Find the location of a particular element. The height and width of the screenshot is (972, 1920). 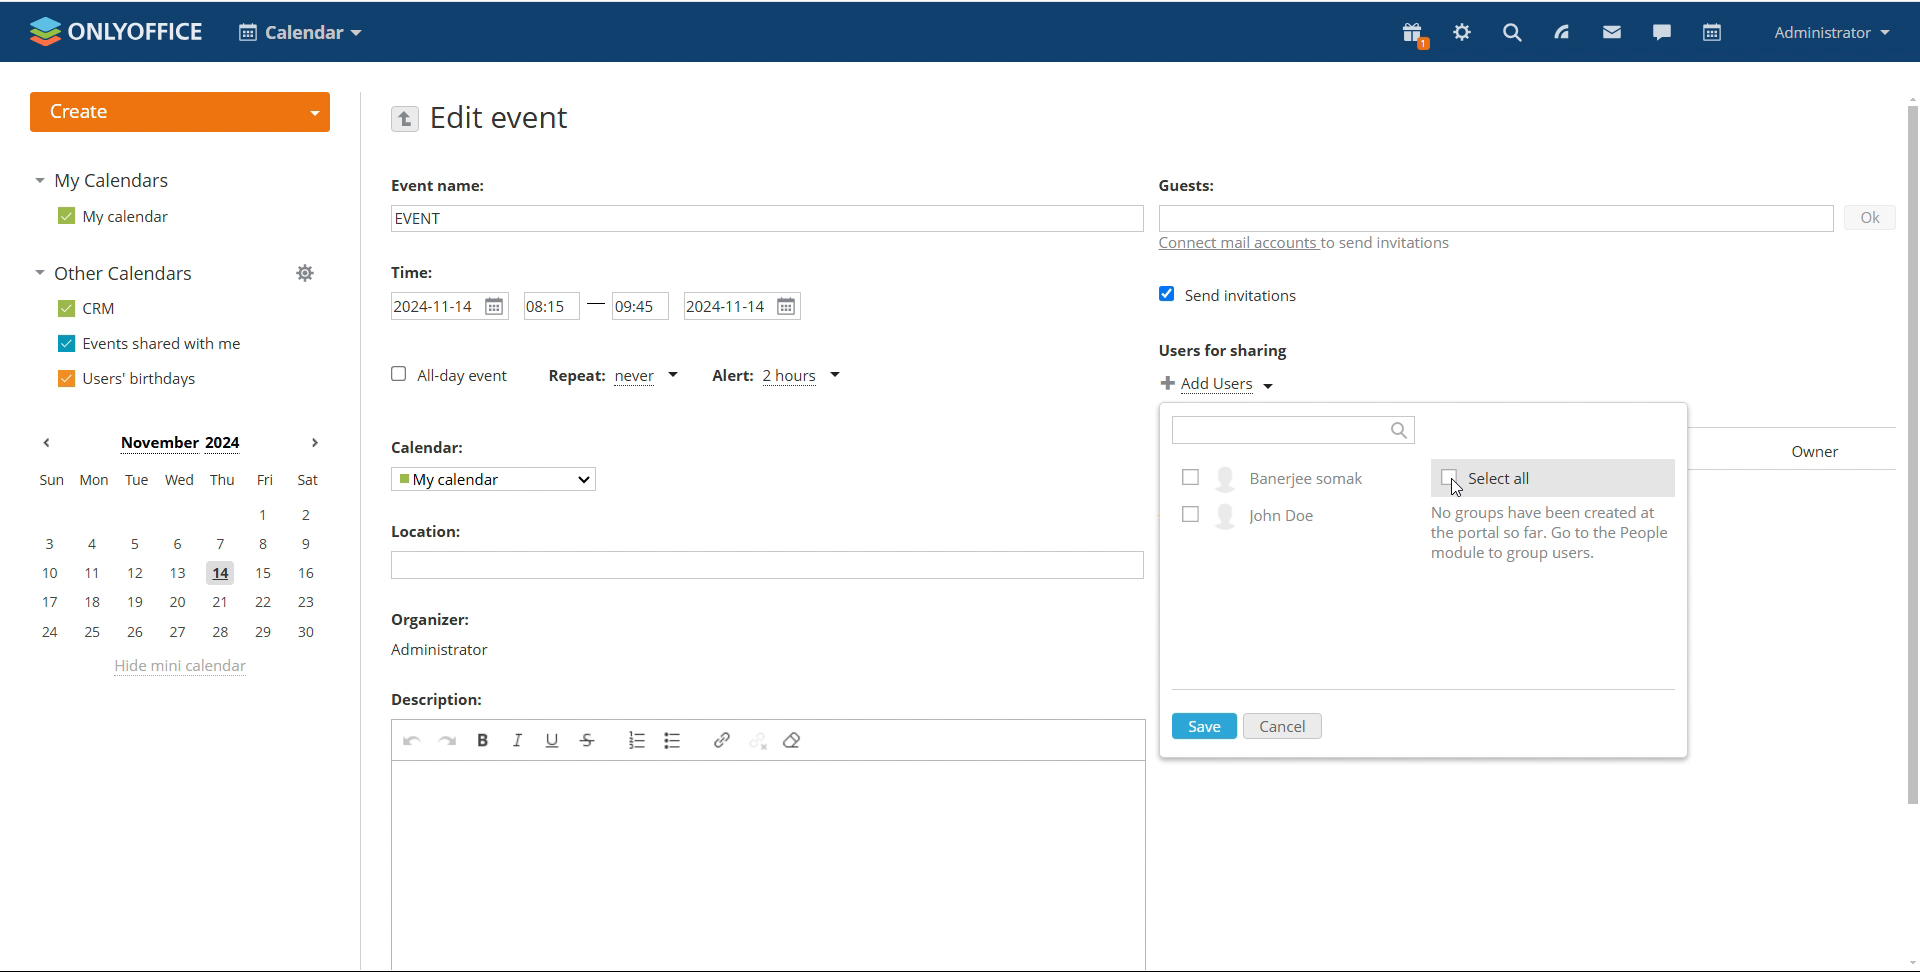

my calendars is located at coordinates (100, 182).